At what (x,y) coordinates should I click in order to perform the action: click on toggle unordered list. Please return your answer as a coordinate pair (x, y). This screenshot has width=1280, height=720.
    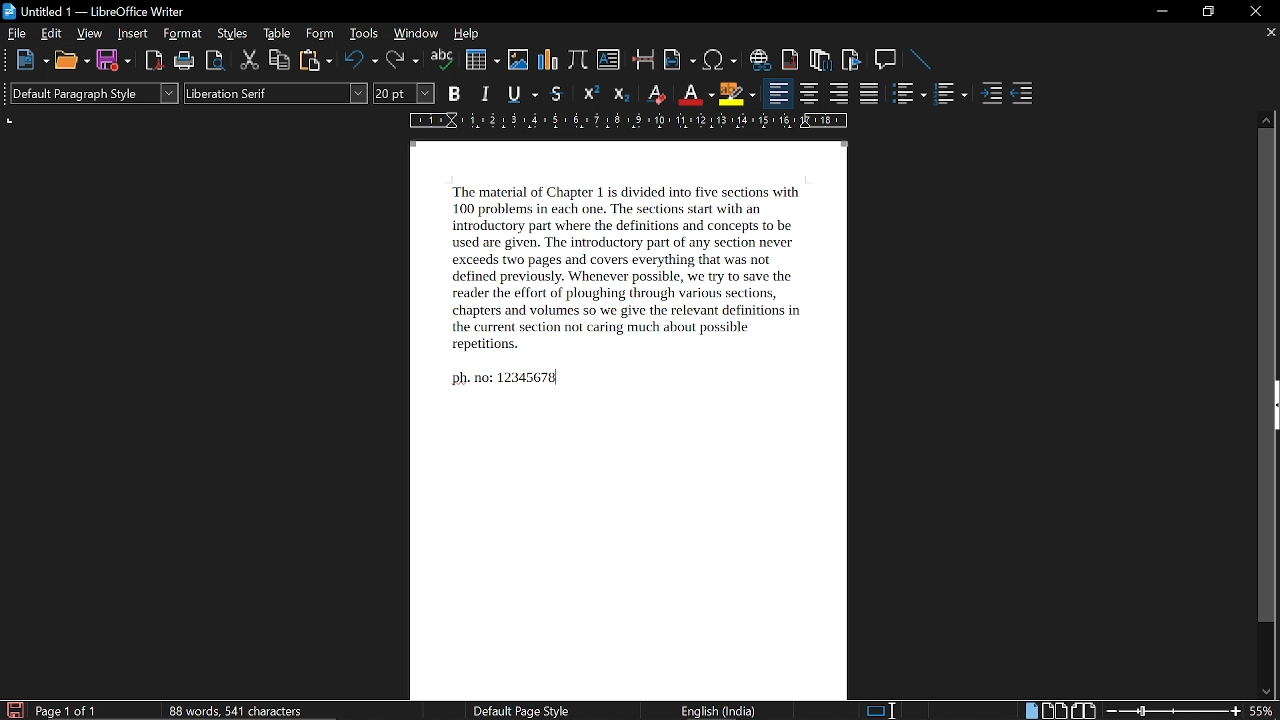
    Looking at the image, I should click on (909, 96).